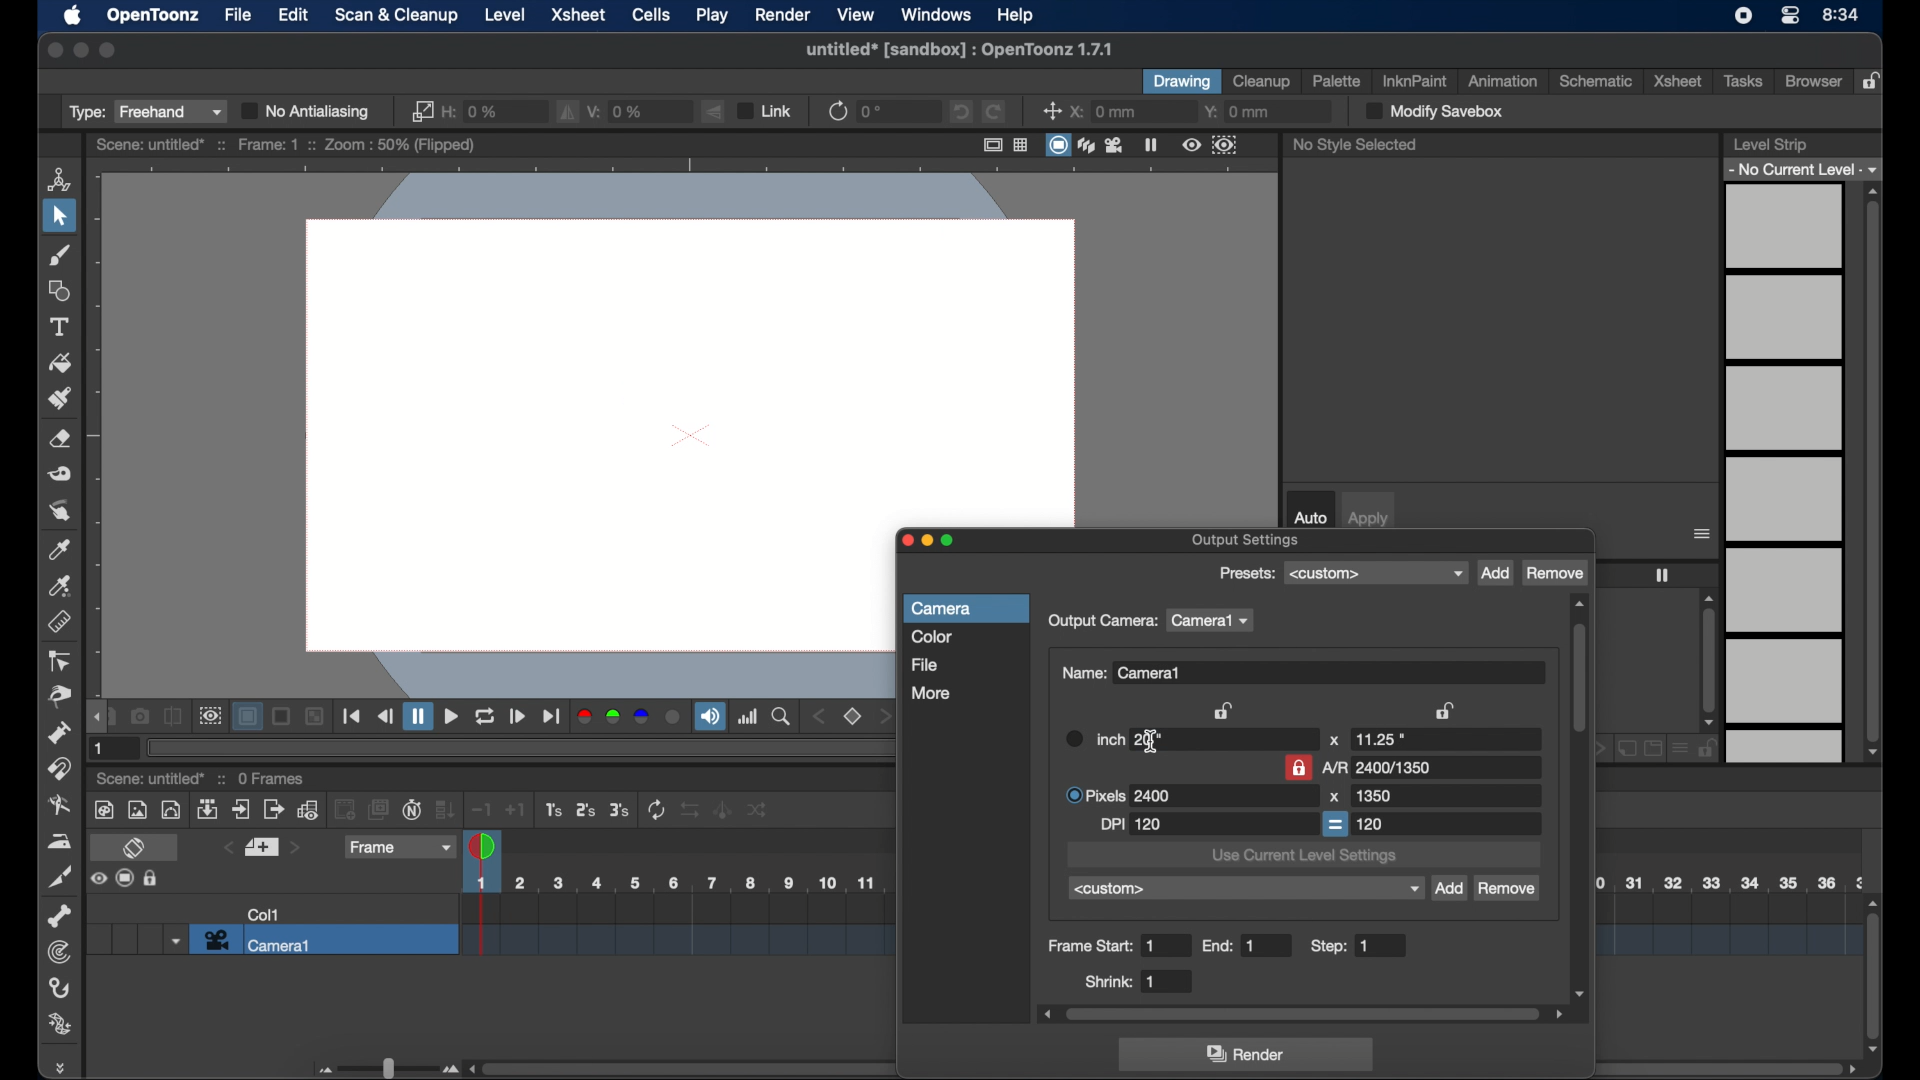 The width and height of the screenshot is (1920, 1080). I want to click on toggle xsheet, so click(137, 849).